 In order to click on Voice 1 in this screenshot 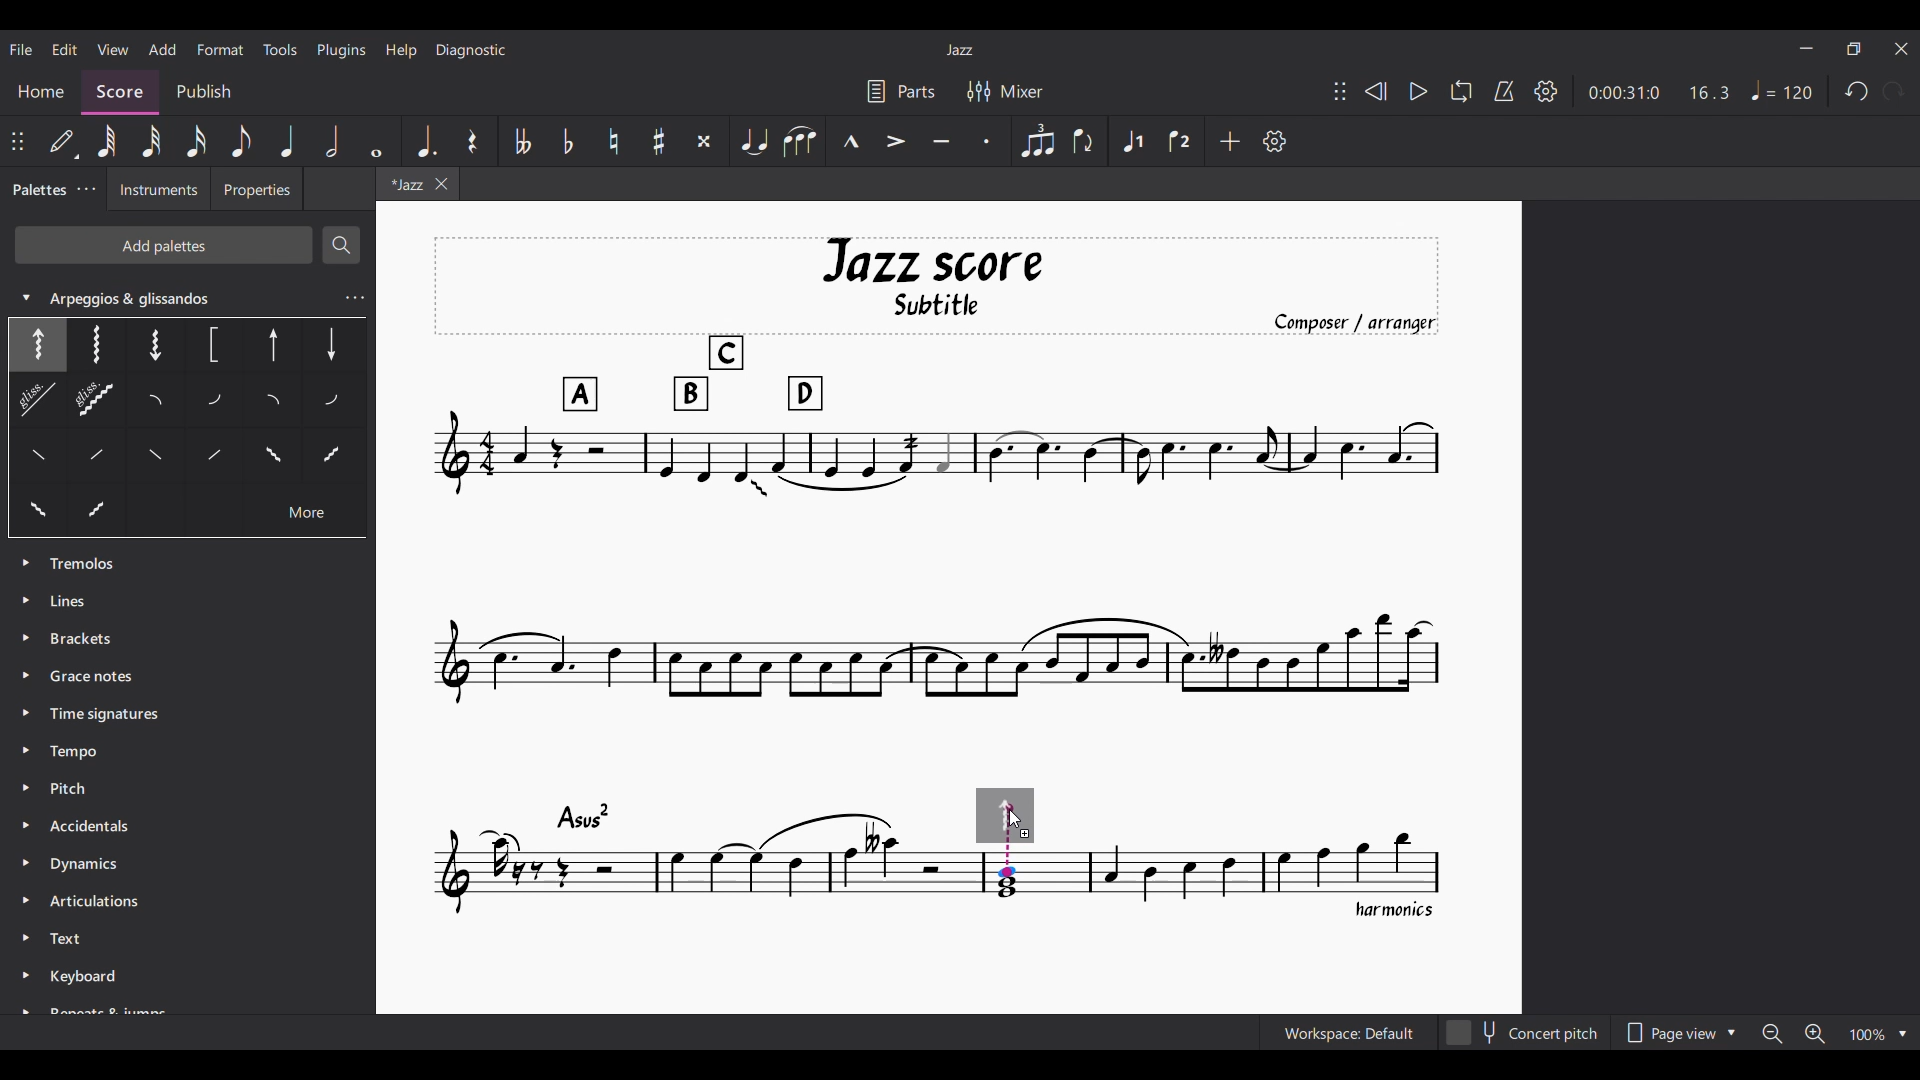, I will do `click(1132, 141)`.